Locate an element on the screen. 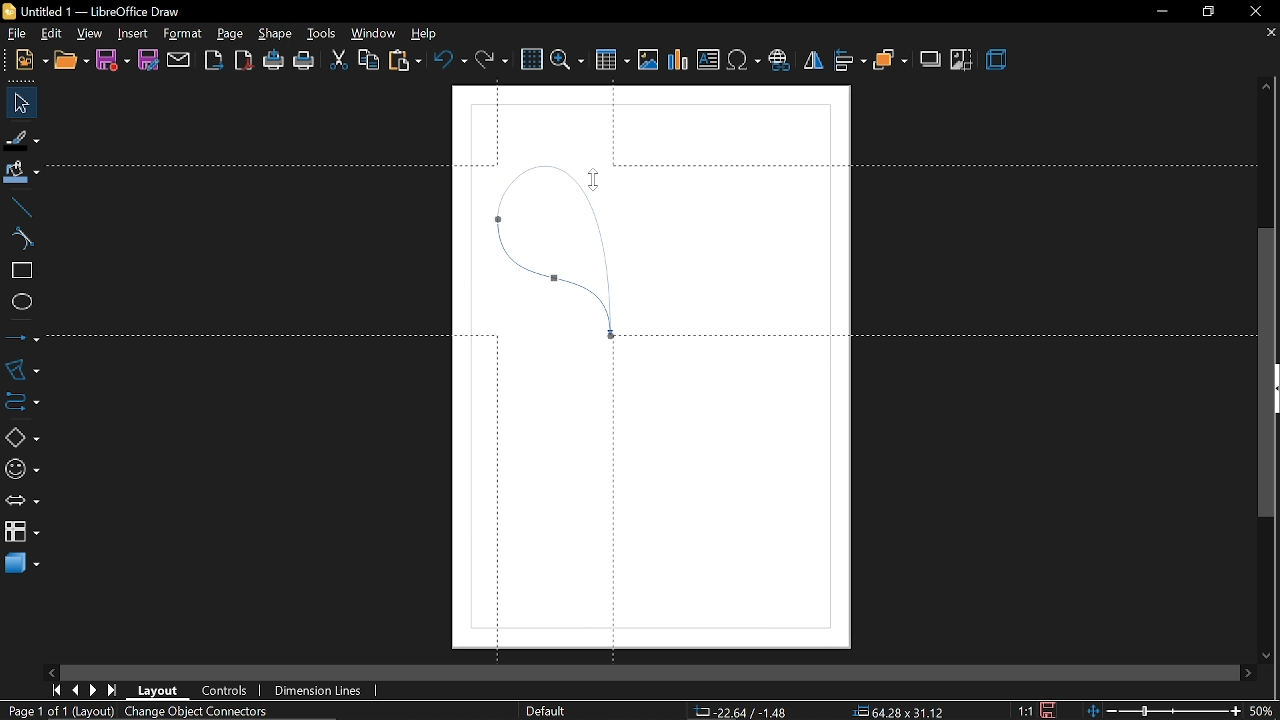  zoom change is located at coordinates (1166, 712).